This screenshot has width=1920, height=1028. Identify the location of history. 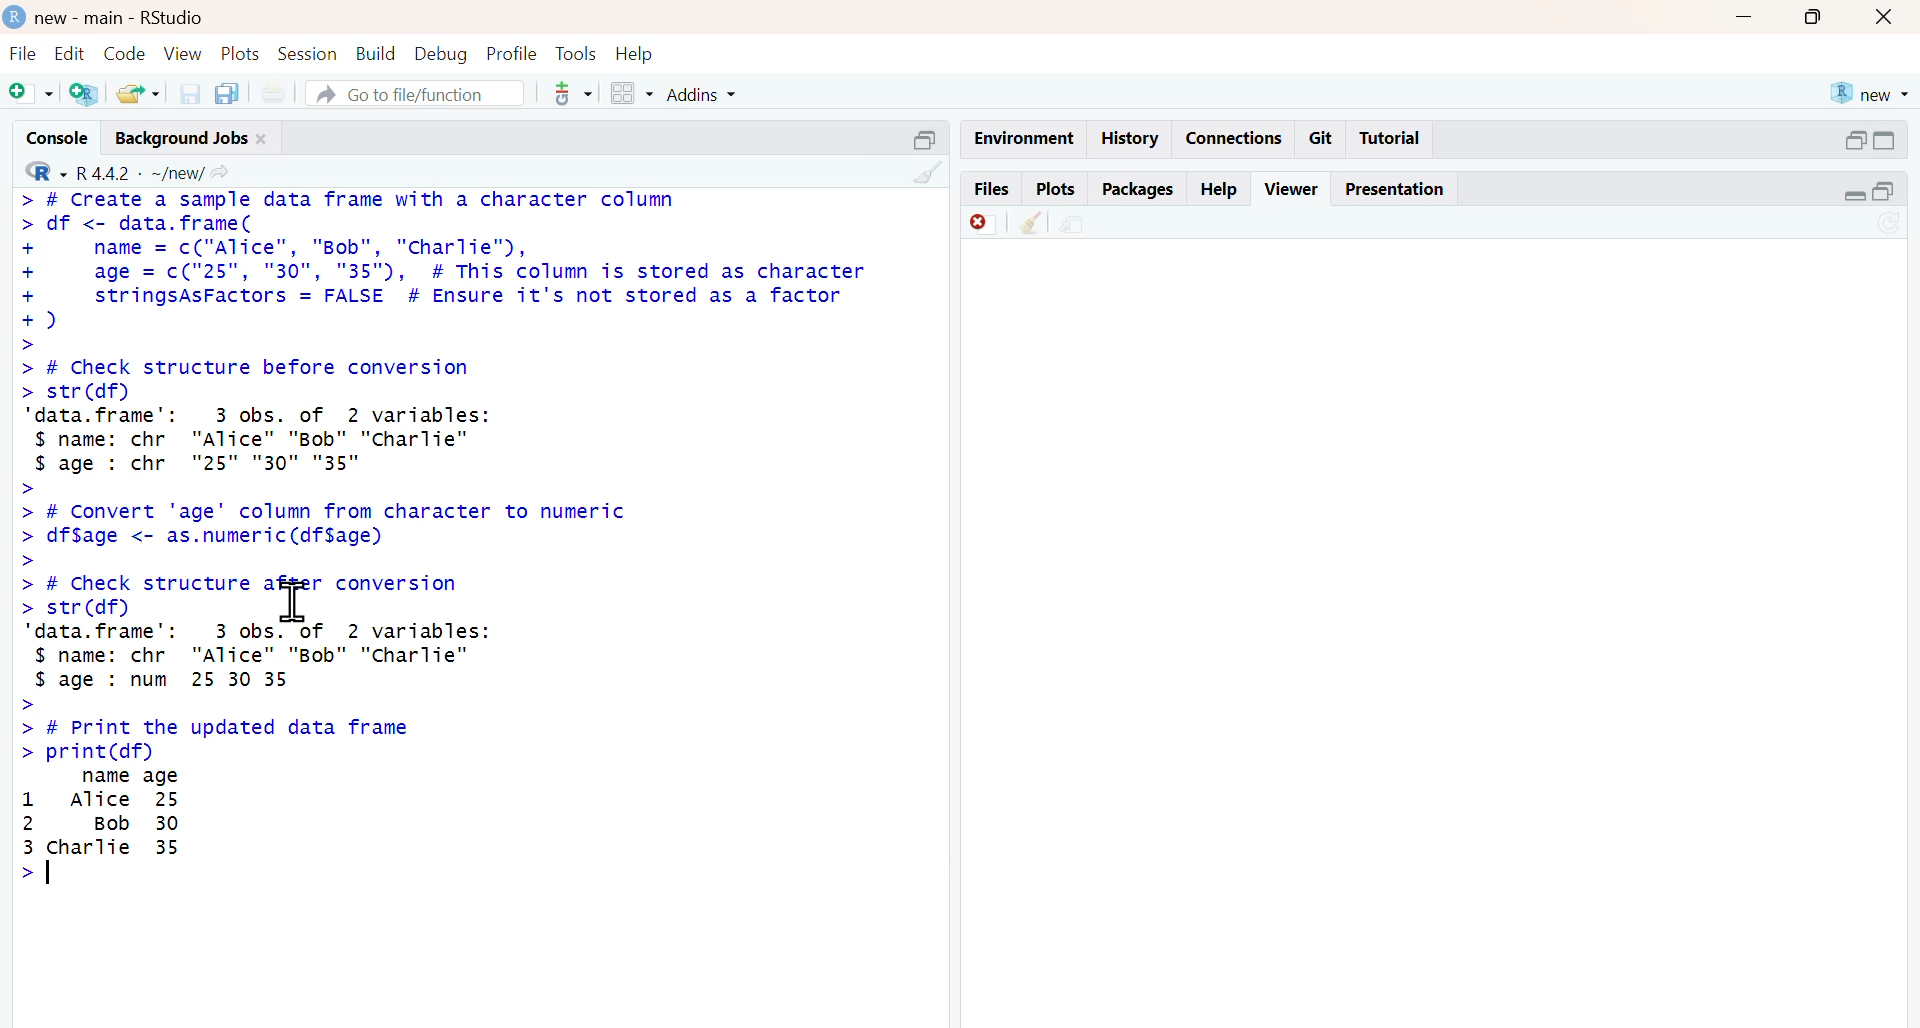
(1131, 139).